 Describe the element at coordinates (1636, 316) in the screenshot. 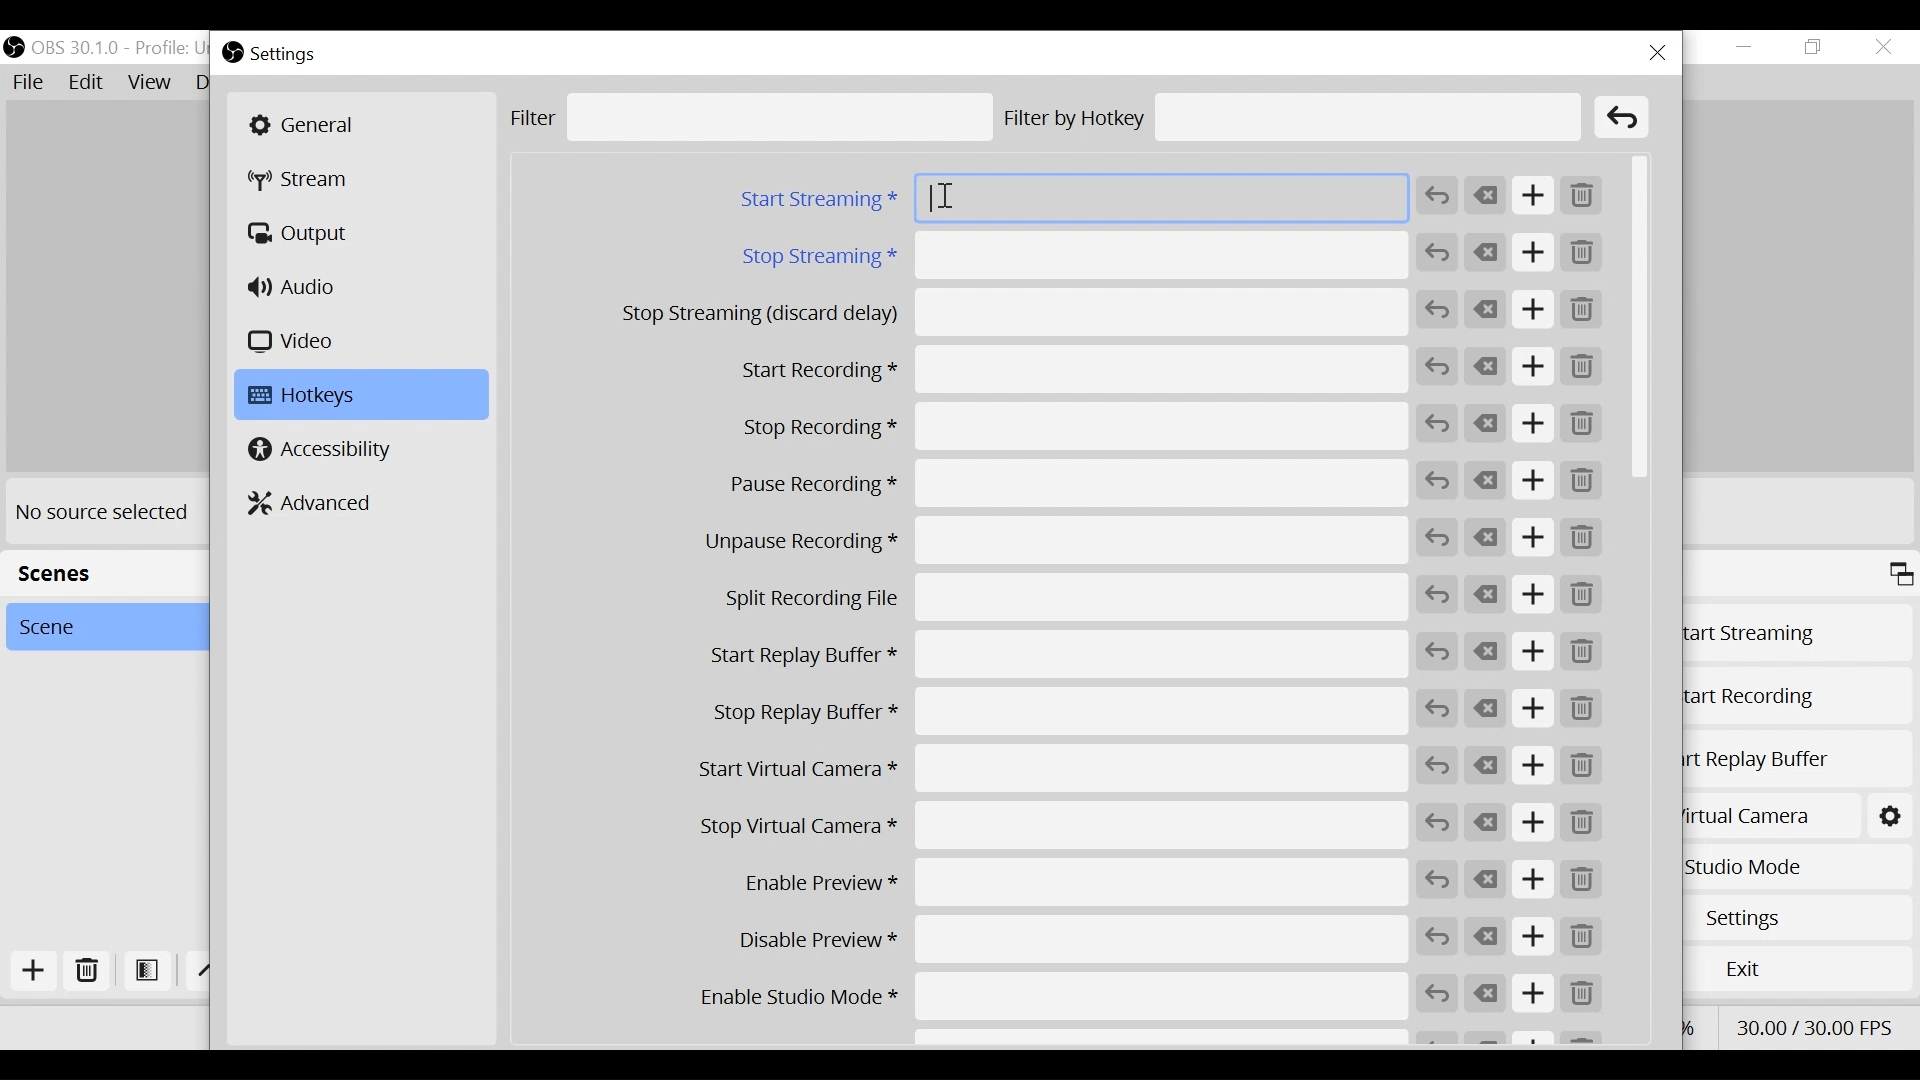

I see `Vertical Scroll bar` at that location.